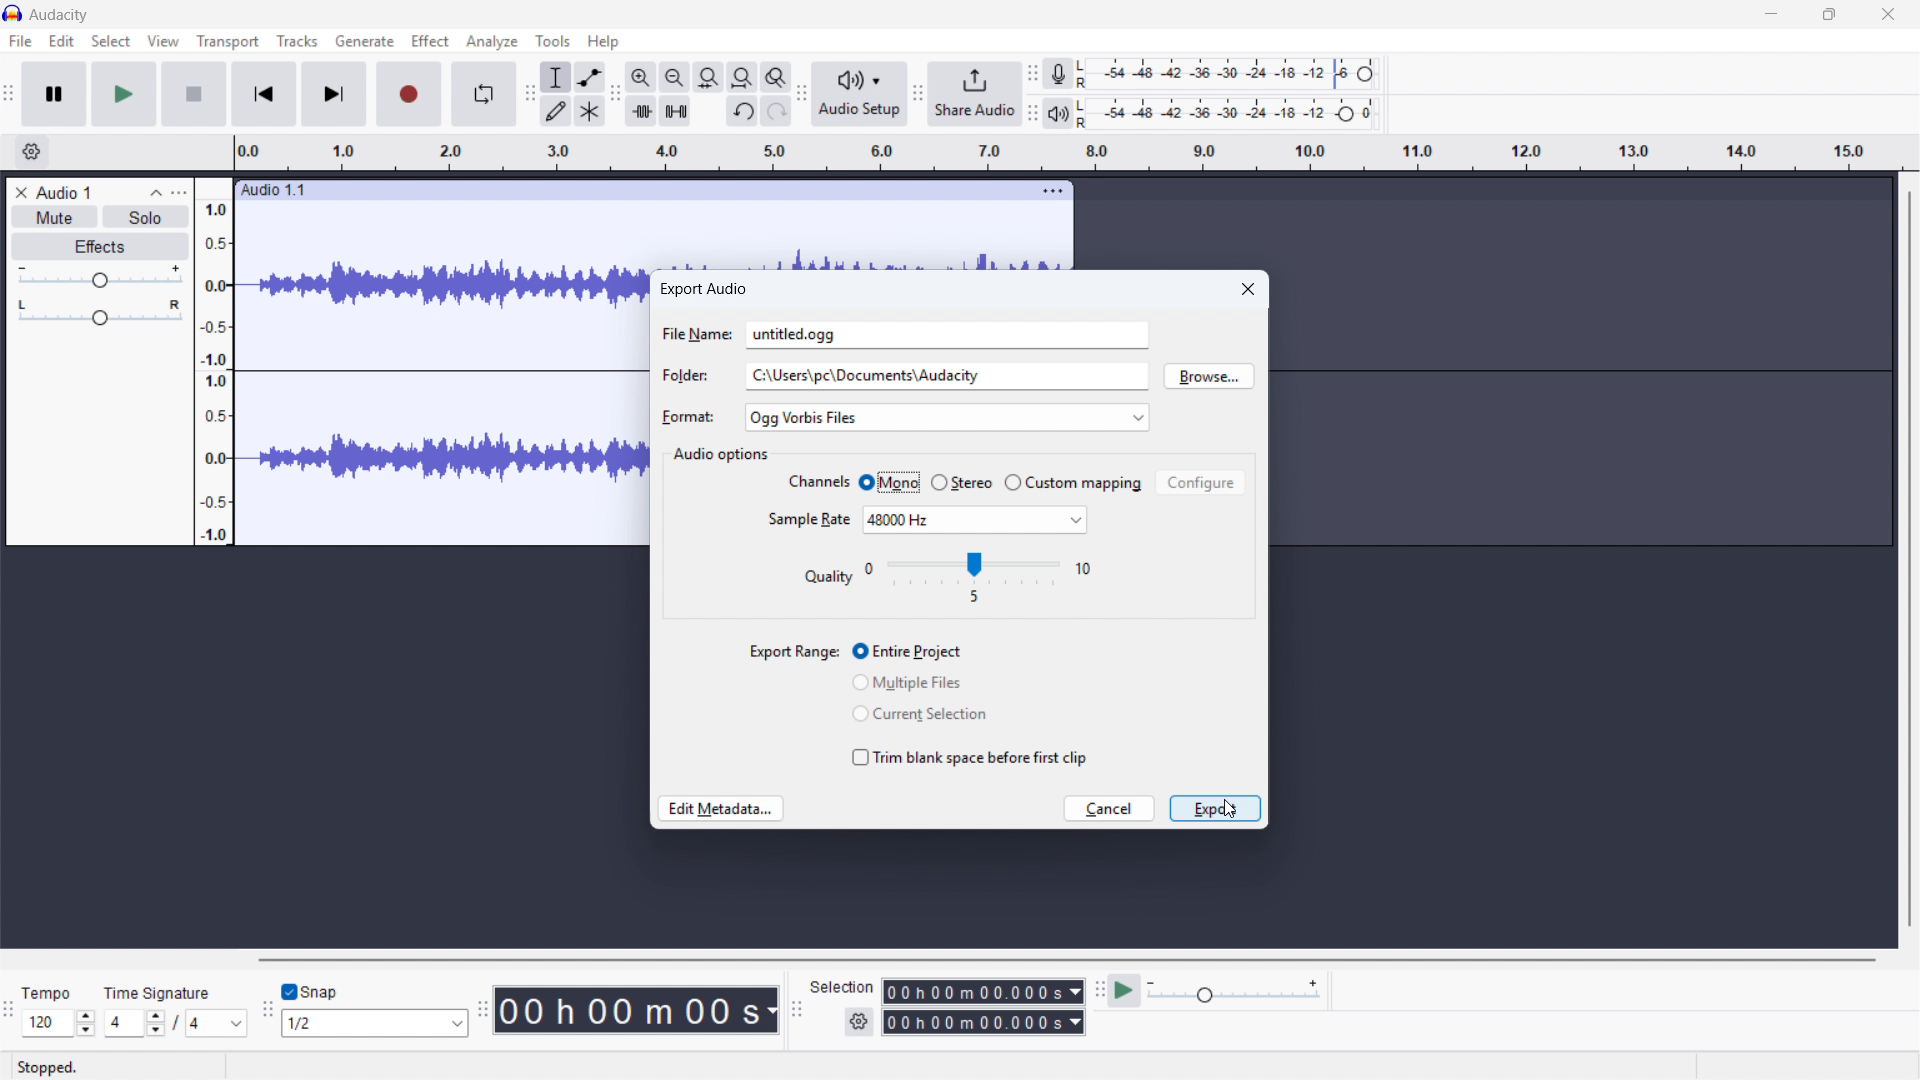 Image resolution: width=1920 pixels, height=1080 pixels. Describe the element at coordinates (722, 455) in the screenshot. I see `Audio options ` at that location.